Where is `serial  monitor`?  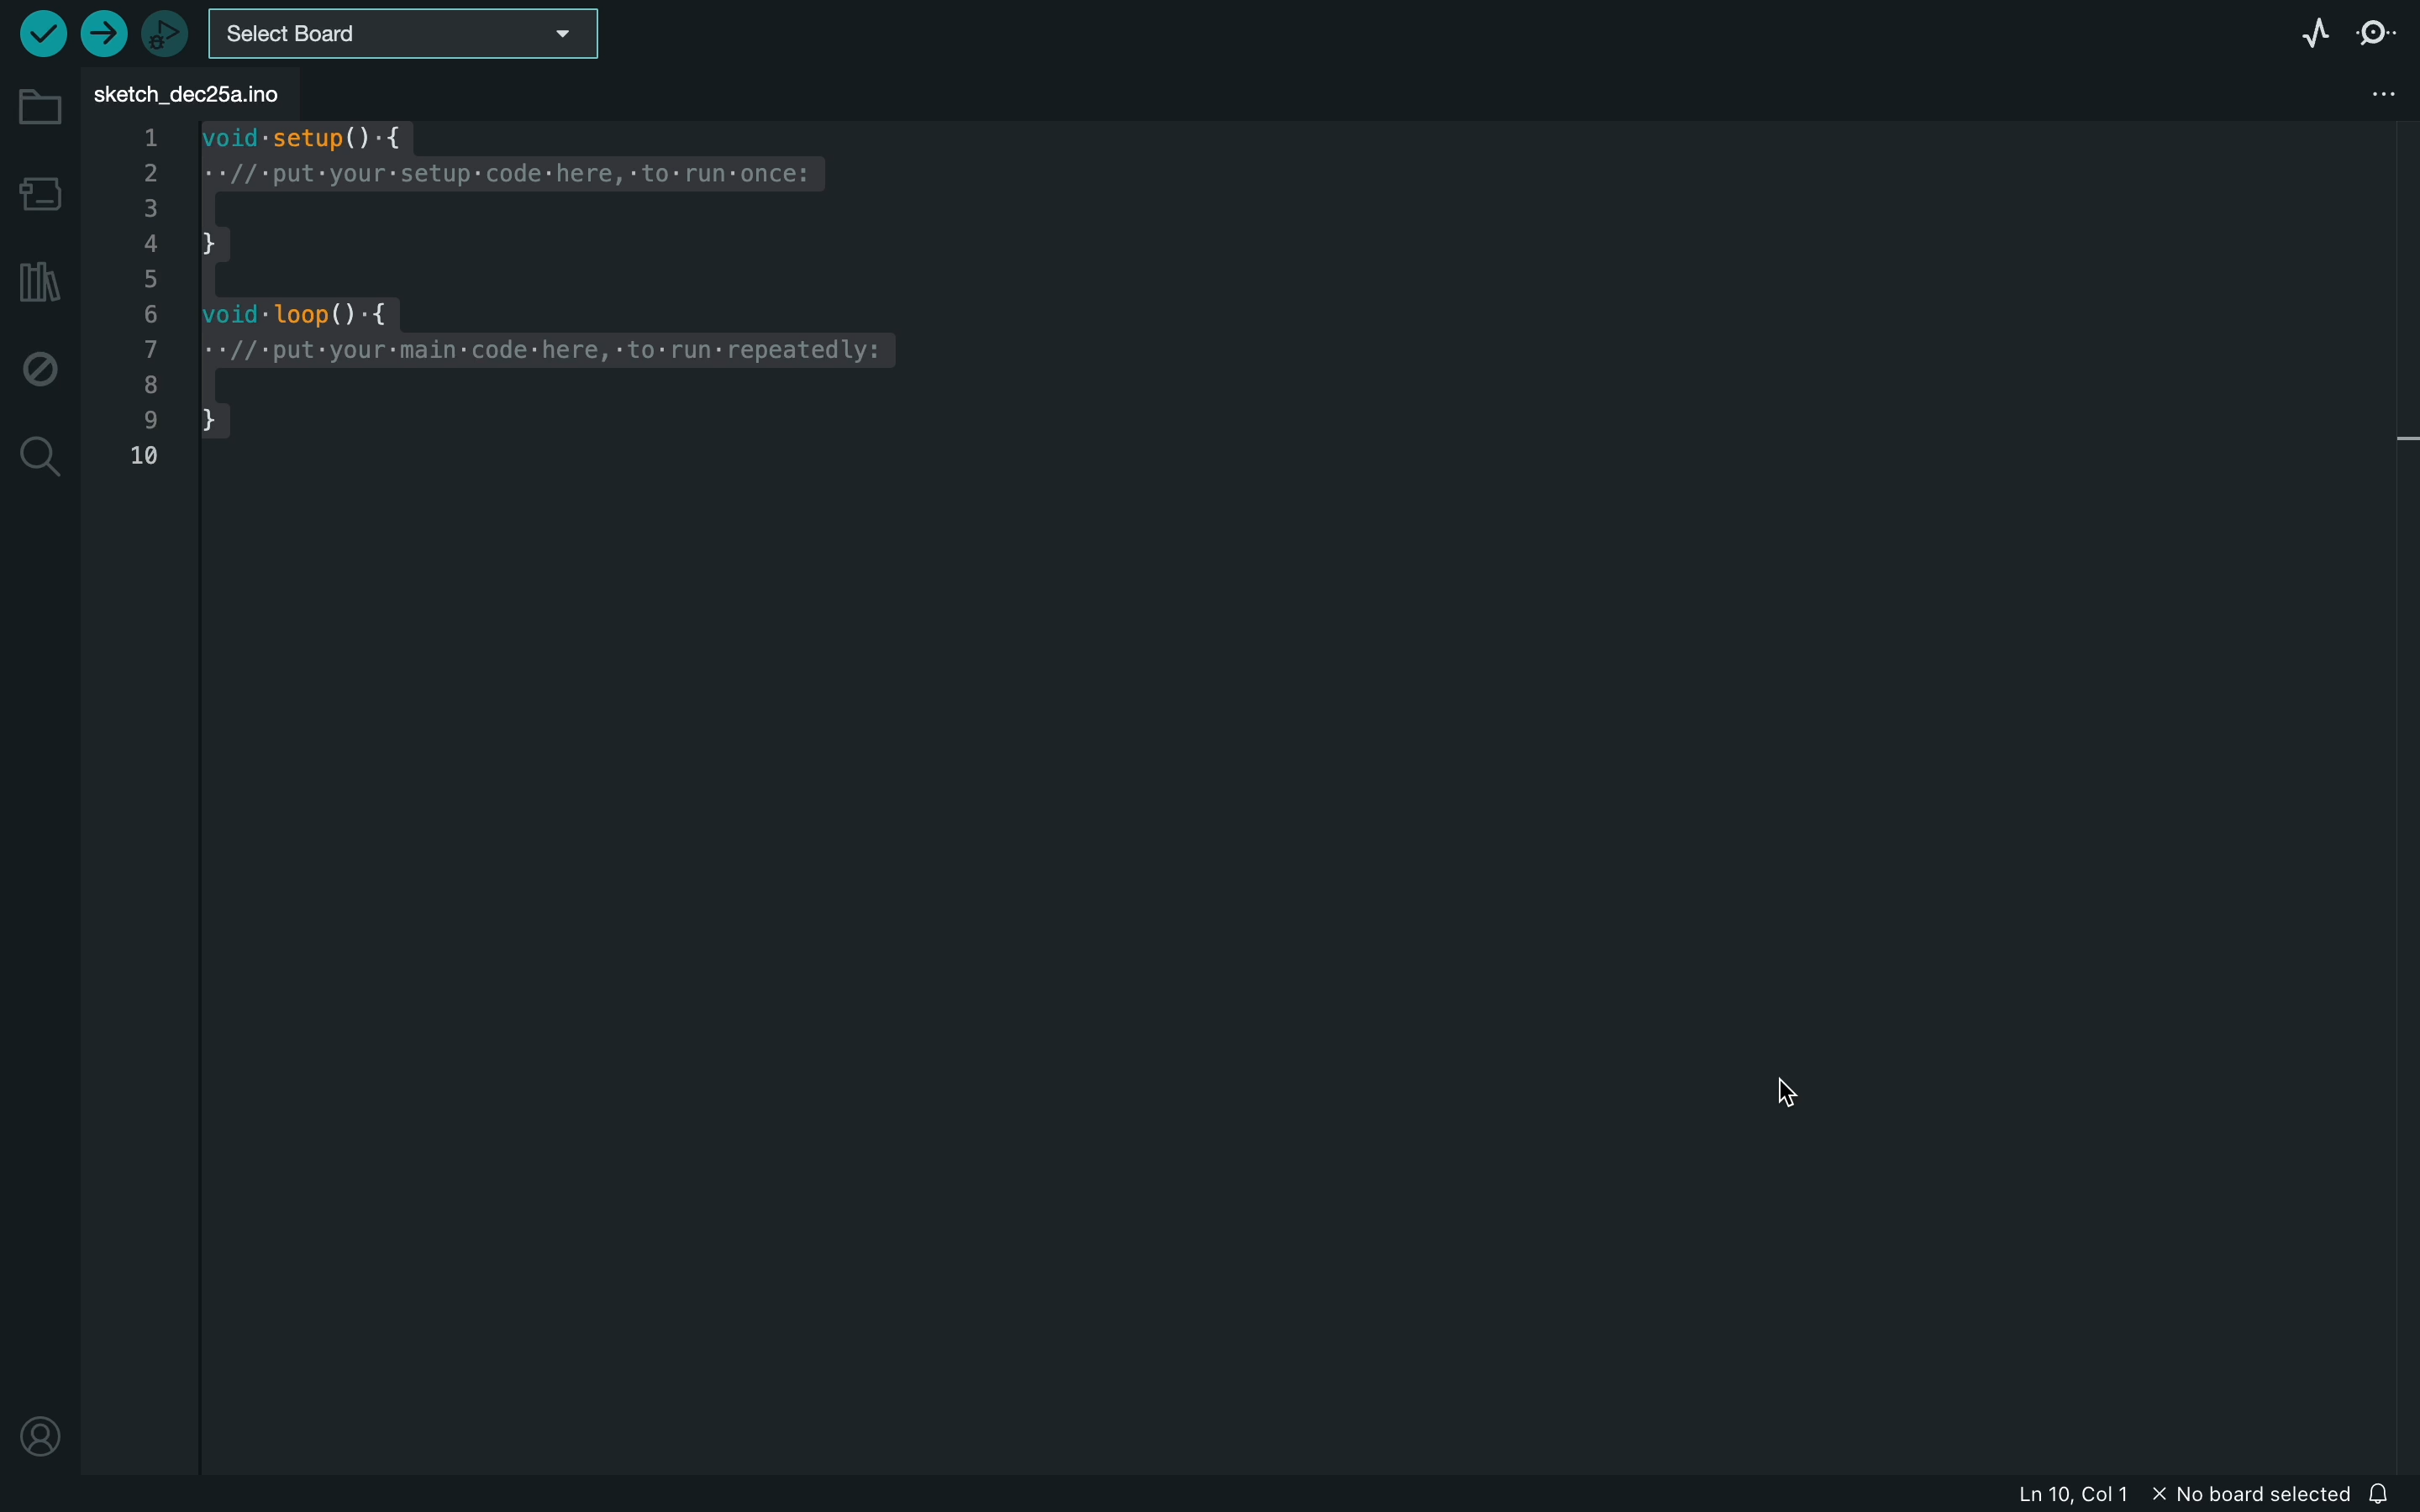 serial  monitor is located at coordinates (2379, 30).